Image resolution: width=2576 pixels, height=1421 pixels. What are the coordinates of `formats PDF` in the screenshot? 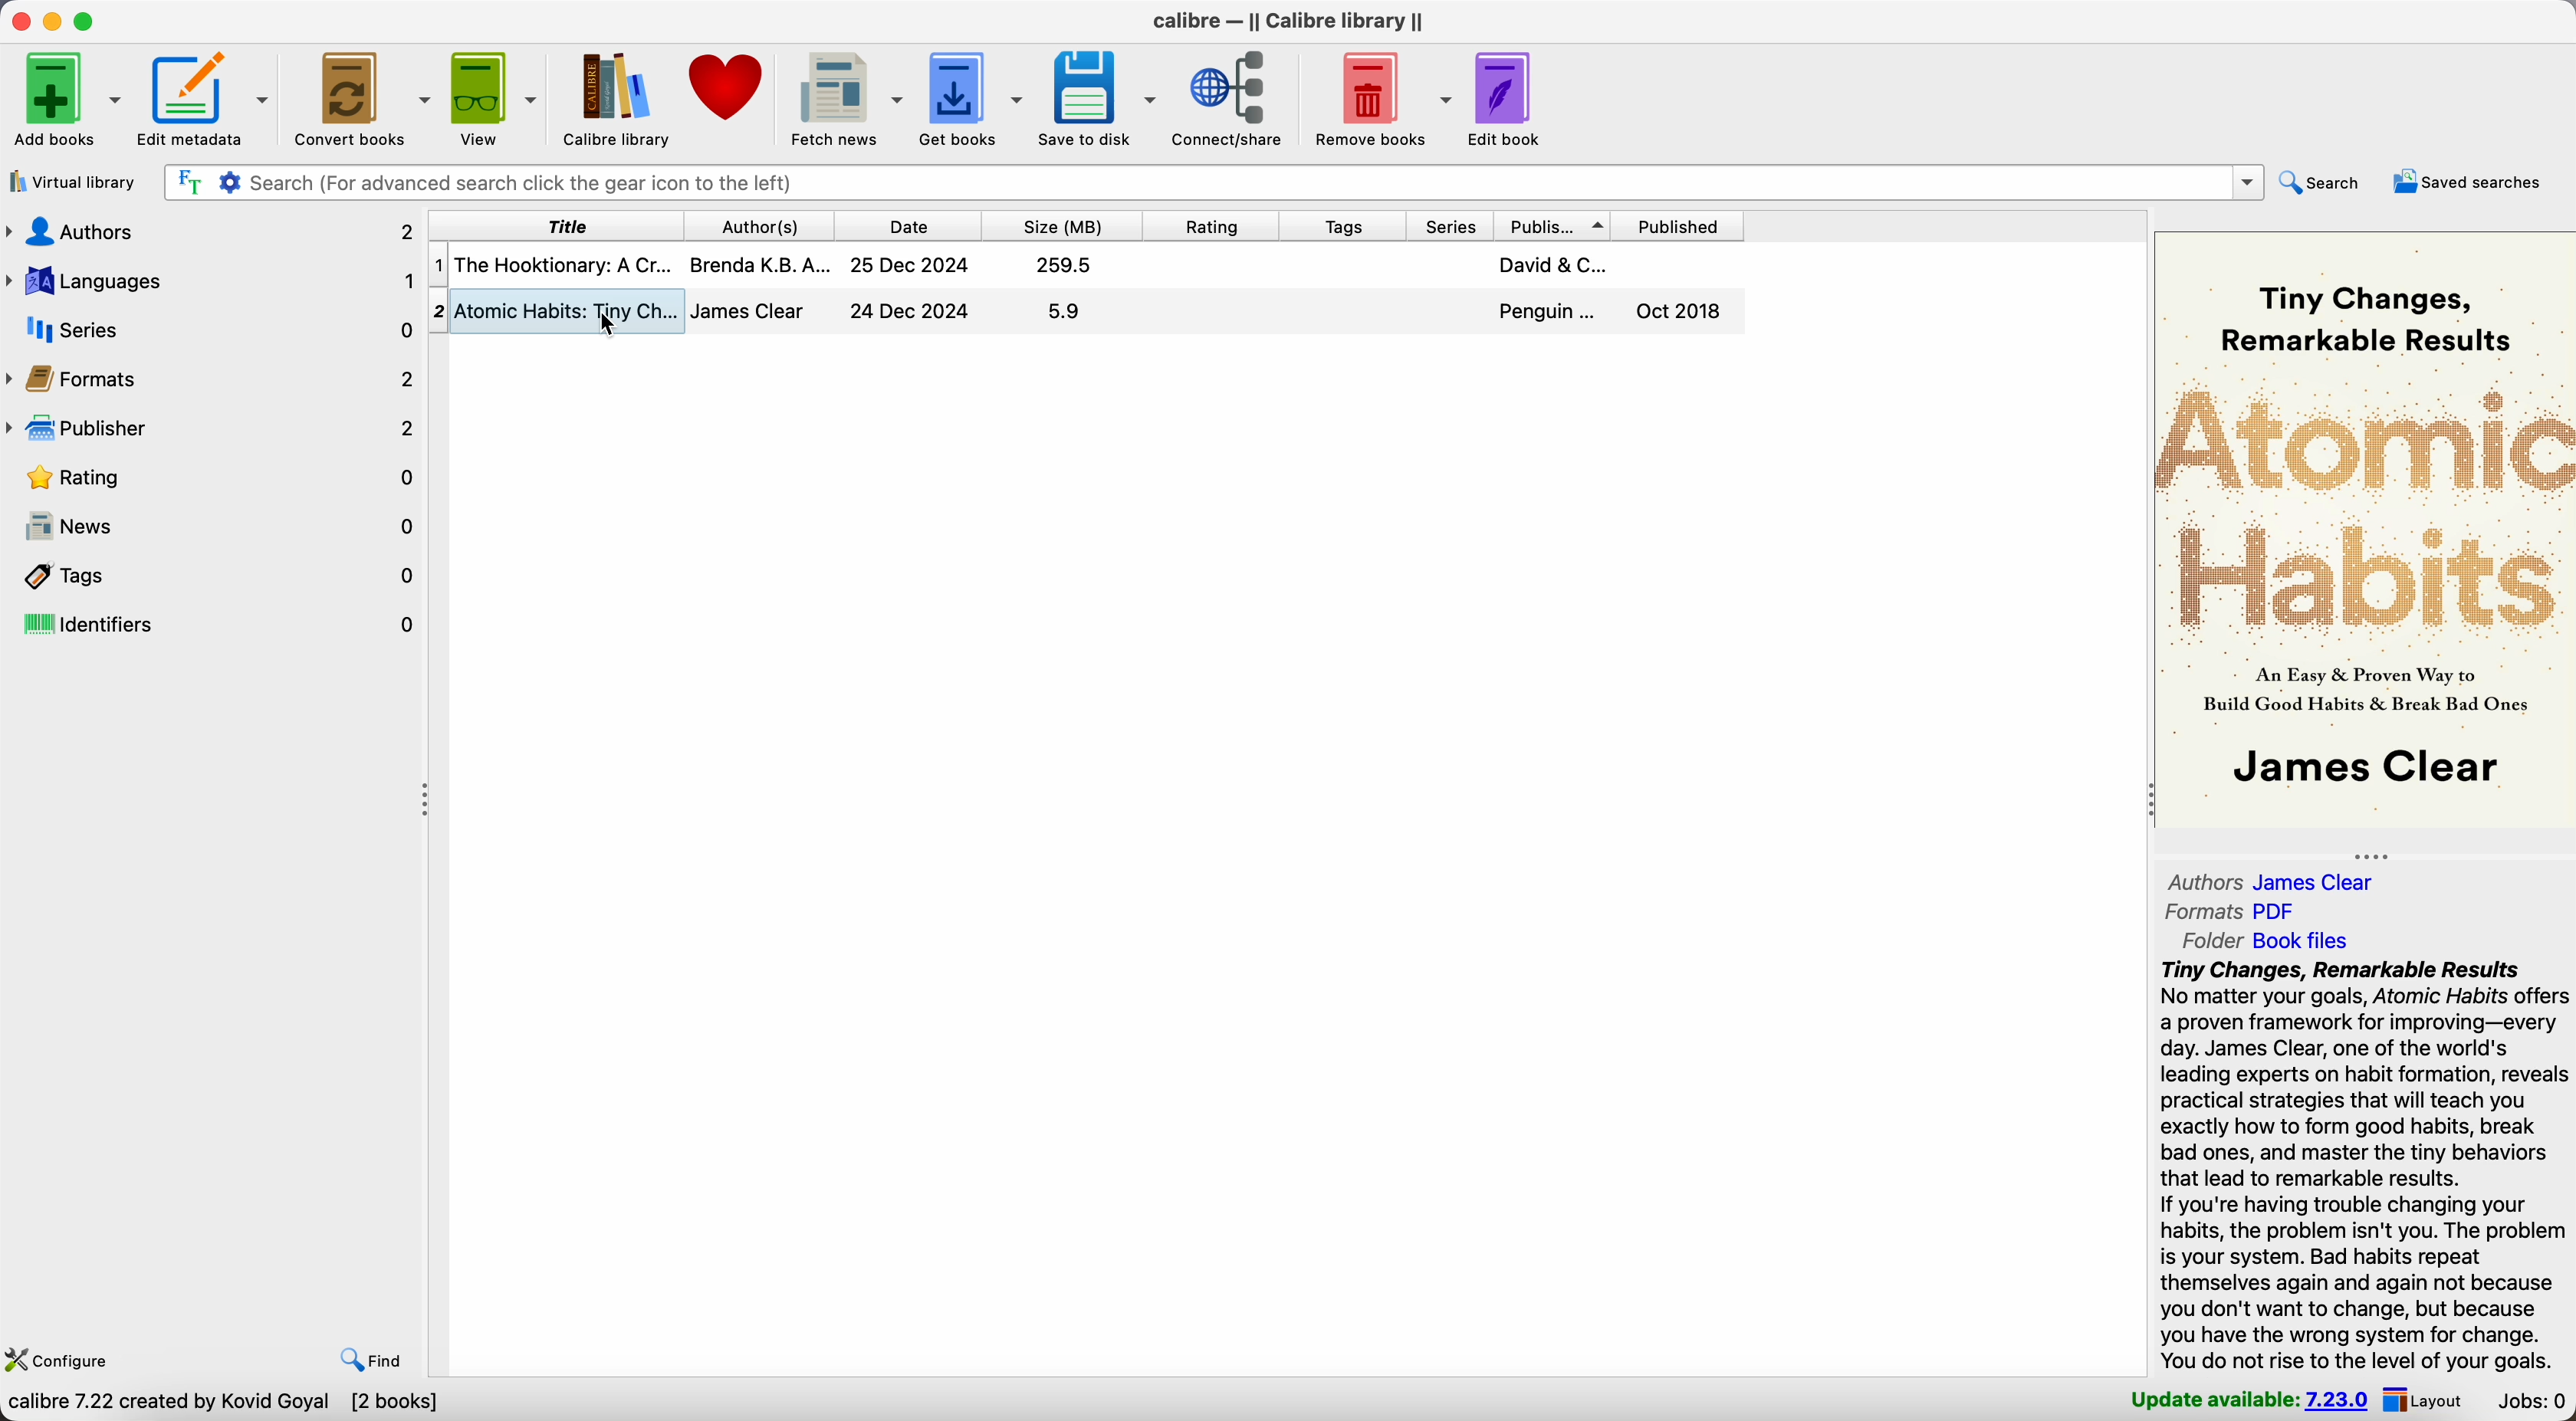 It's located at (2232, 912).